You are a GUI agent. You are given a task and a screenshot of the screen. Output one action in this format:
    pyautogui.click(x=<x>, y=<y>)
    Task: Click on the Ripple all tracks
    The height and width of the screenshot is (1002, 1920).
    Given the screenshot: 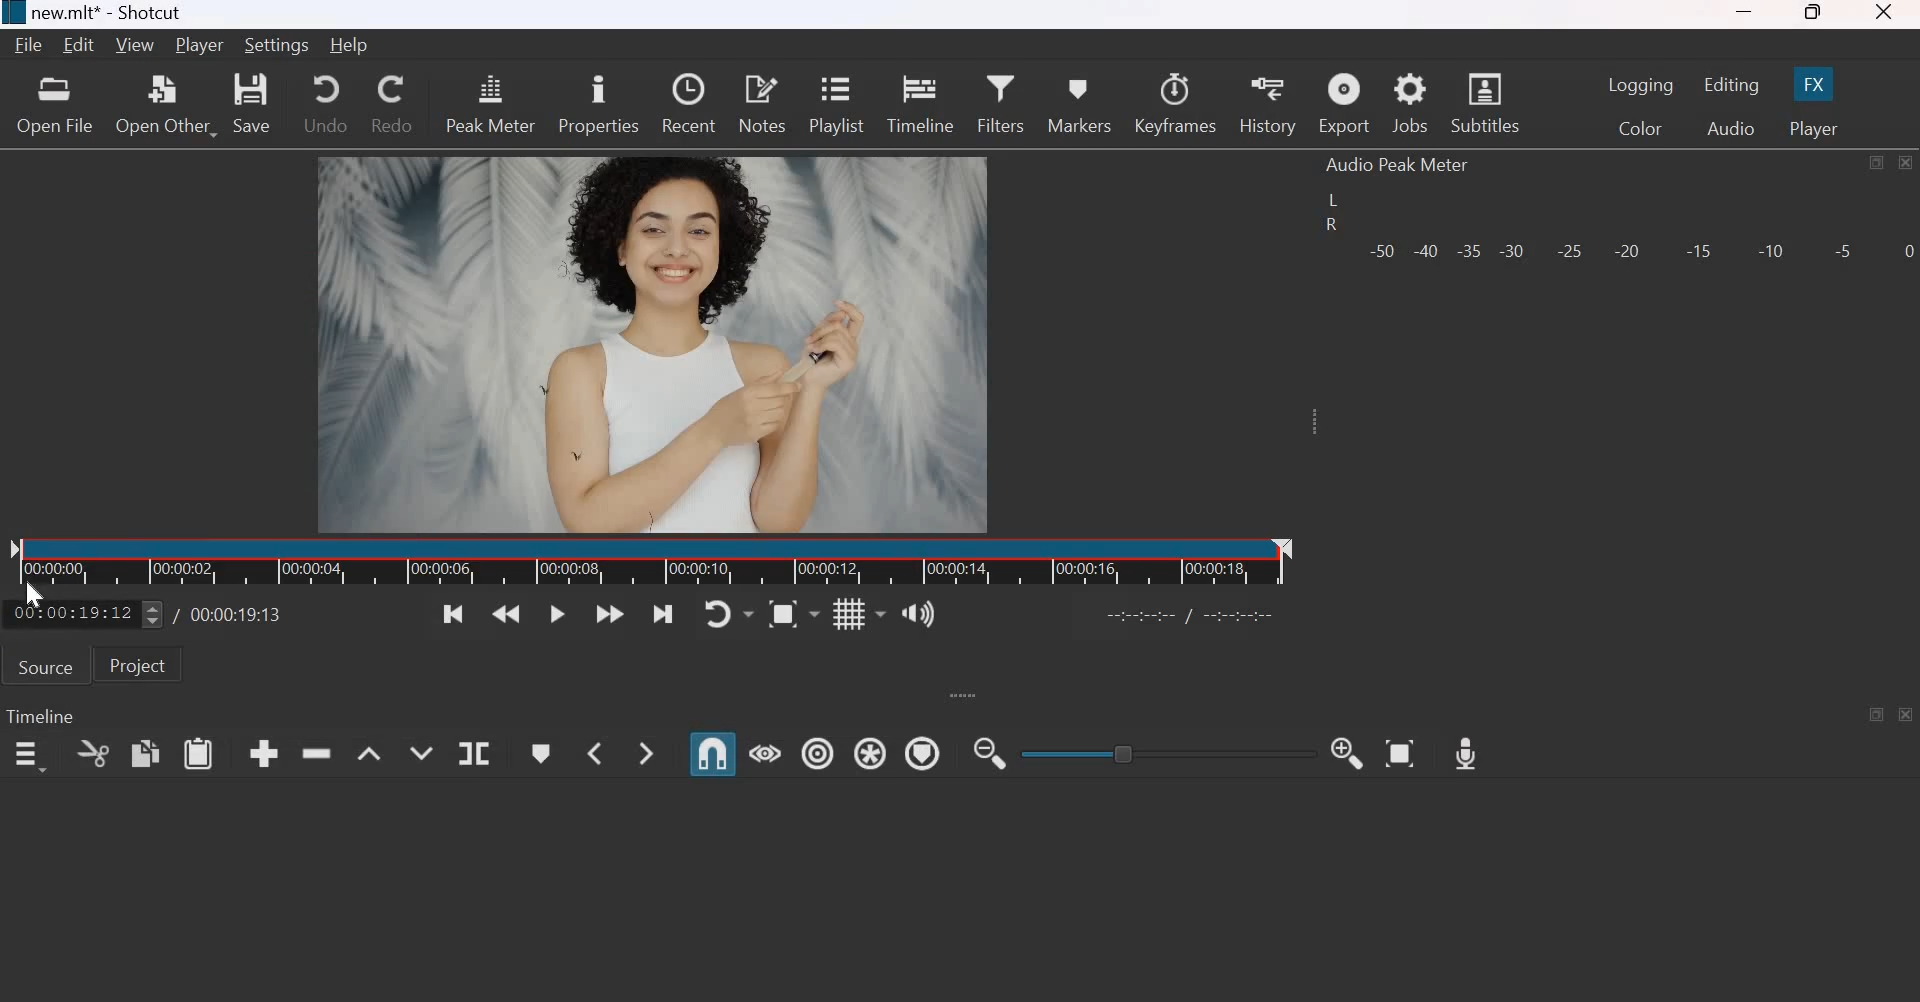 What is the action you would take?
    pyautogui.click(x=866, y=751)
    